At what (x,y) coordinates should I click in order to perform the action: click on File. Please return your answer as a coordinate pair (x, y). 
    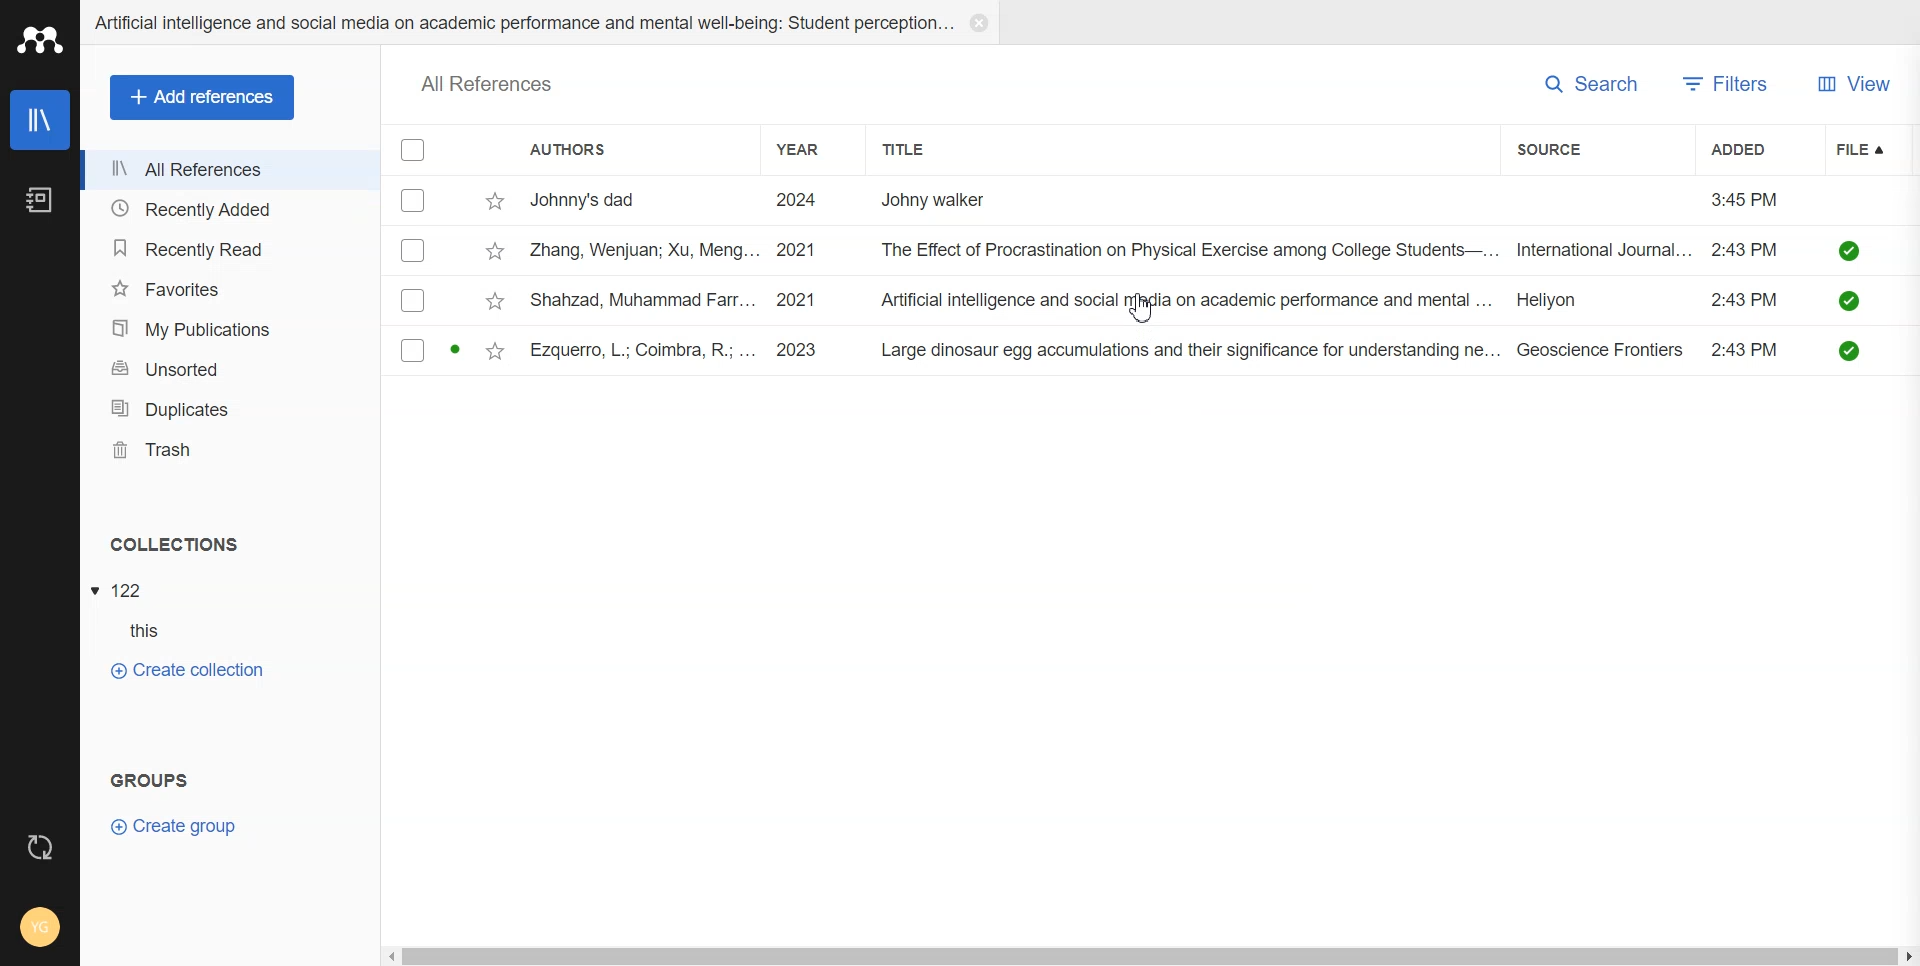
    Looking at the image, I should click on (1866, 148).